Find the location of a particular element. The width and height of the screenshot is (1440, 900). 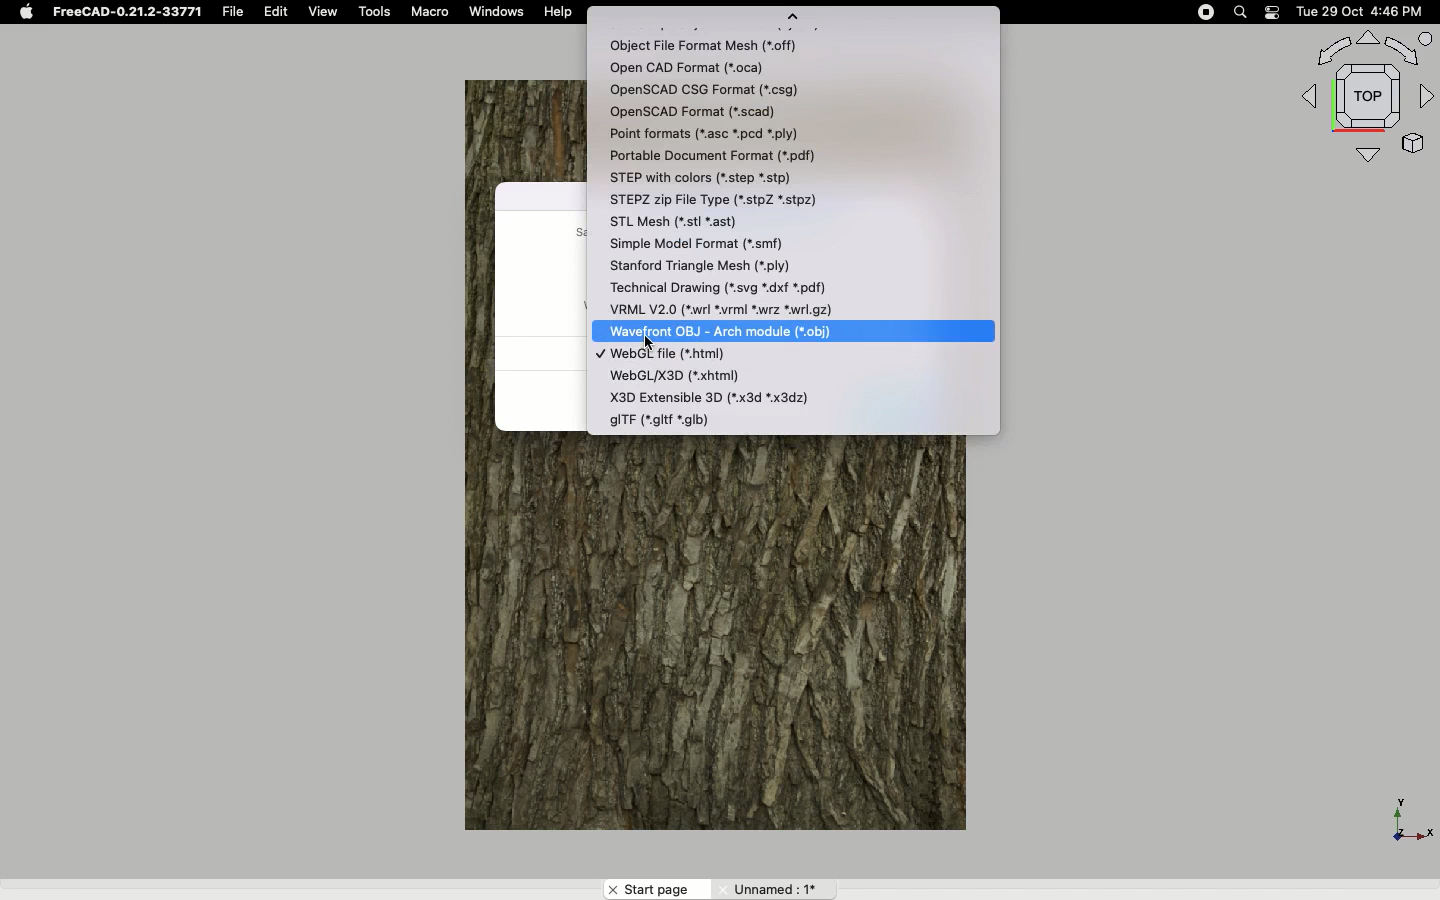

Record is located at coordinates (1201, 12).